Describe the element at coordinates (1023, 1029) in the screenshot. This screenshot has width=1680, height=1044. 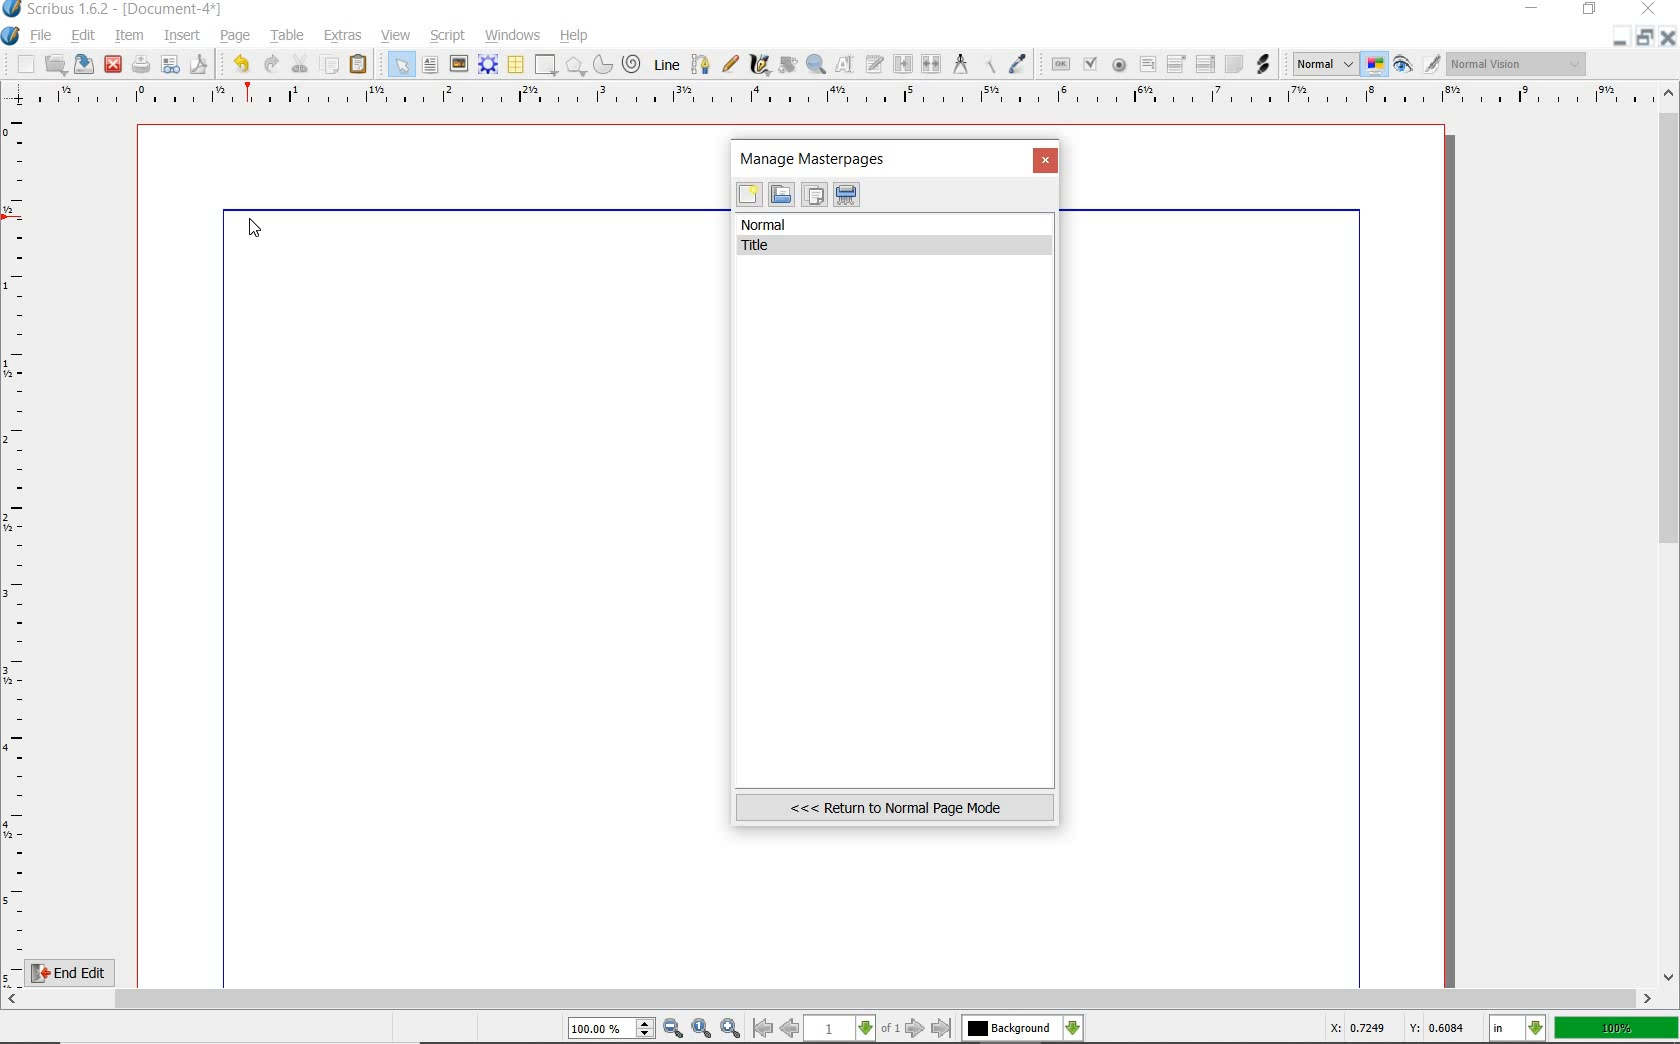
I see `Background` at that location.